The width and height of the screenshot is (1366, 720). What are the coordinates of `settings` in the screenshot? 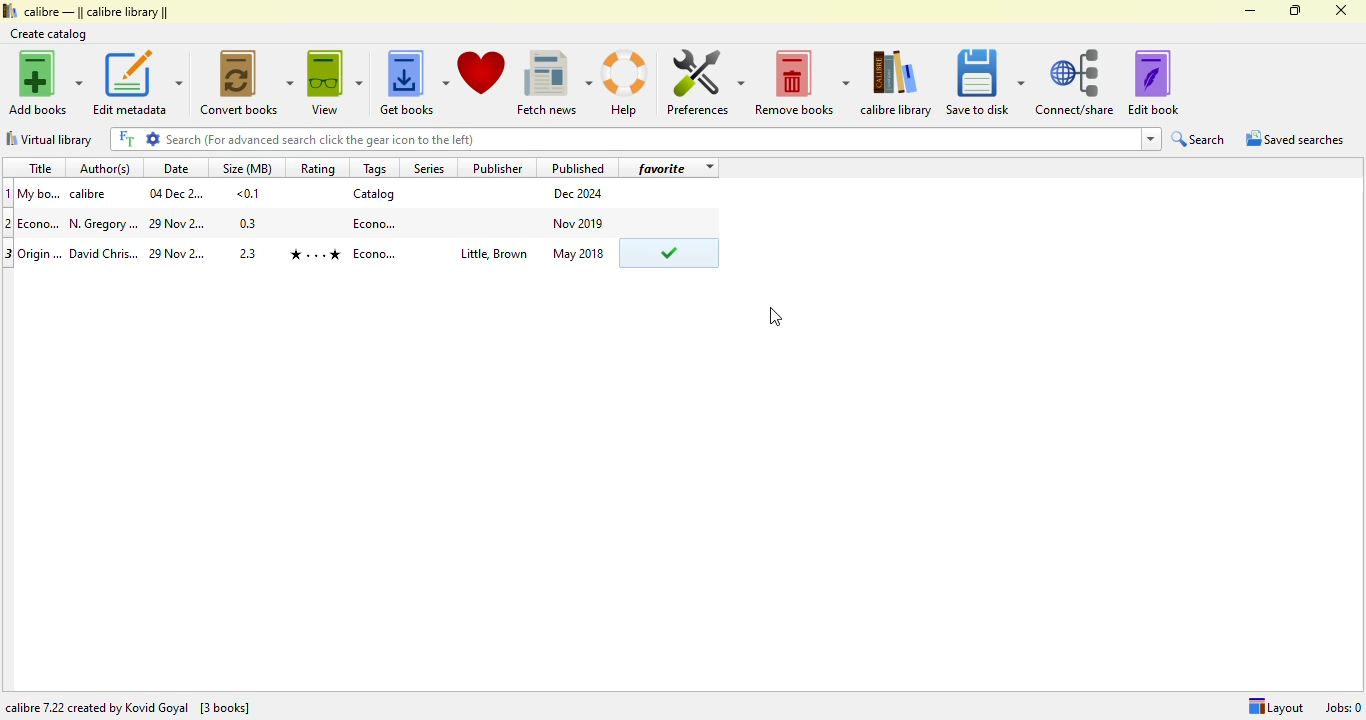 It's located at (153, 138).